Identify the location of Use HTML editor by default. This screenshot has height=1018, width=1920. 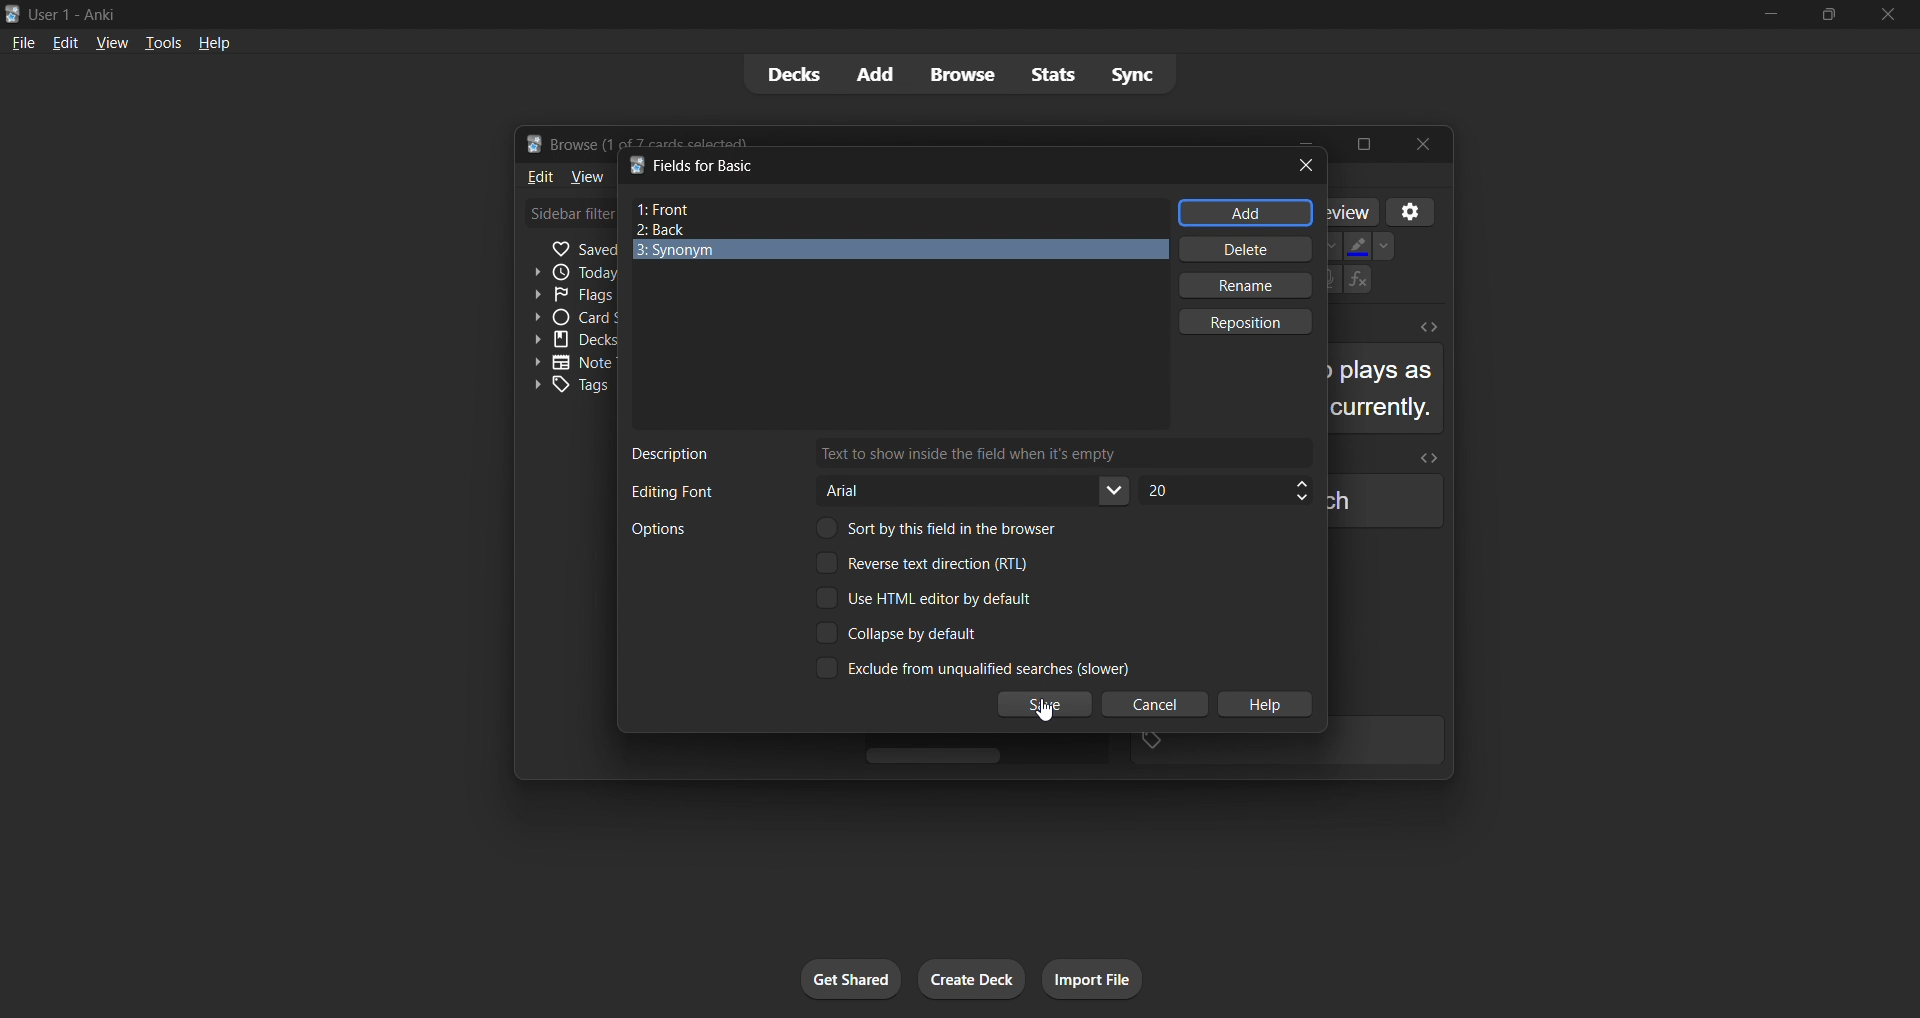
(937, 598).